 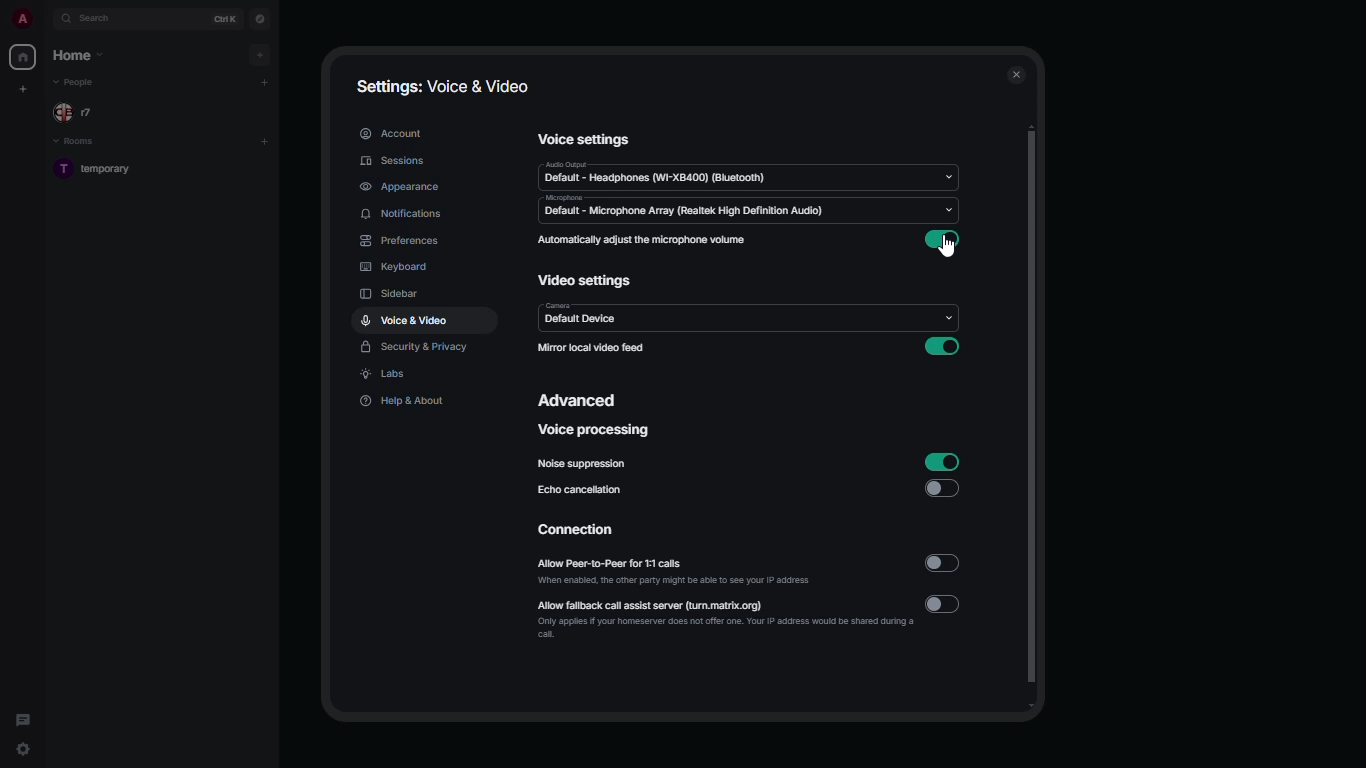 I want to click on rooms, so click(x=75, y=141).